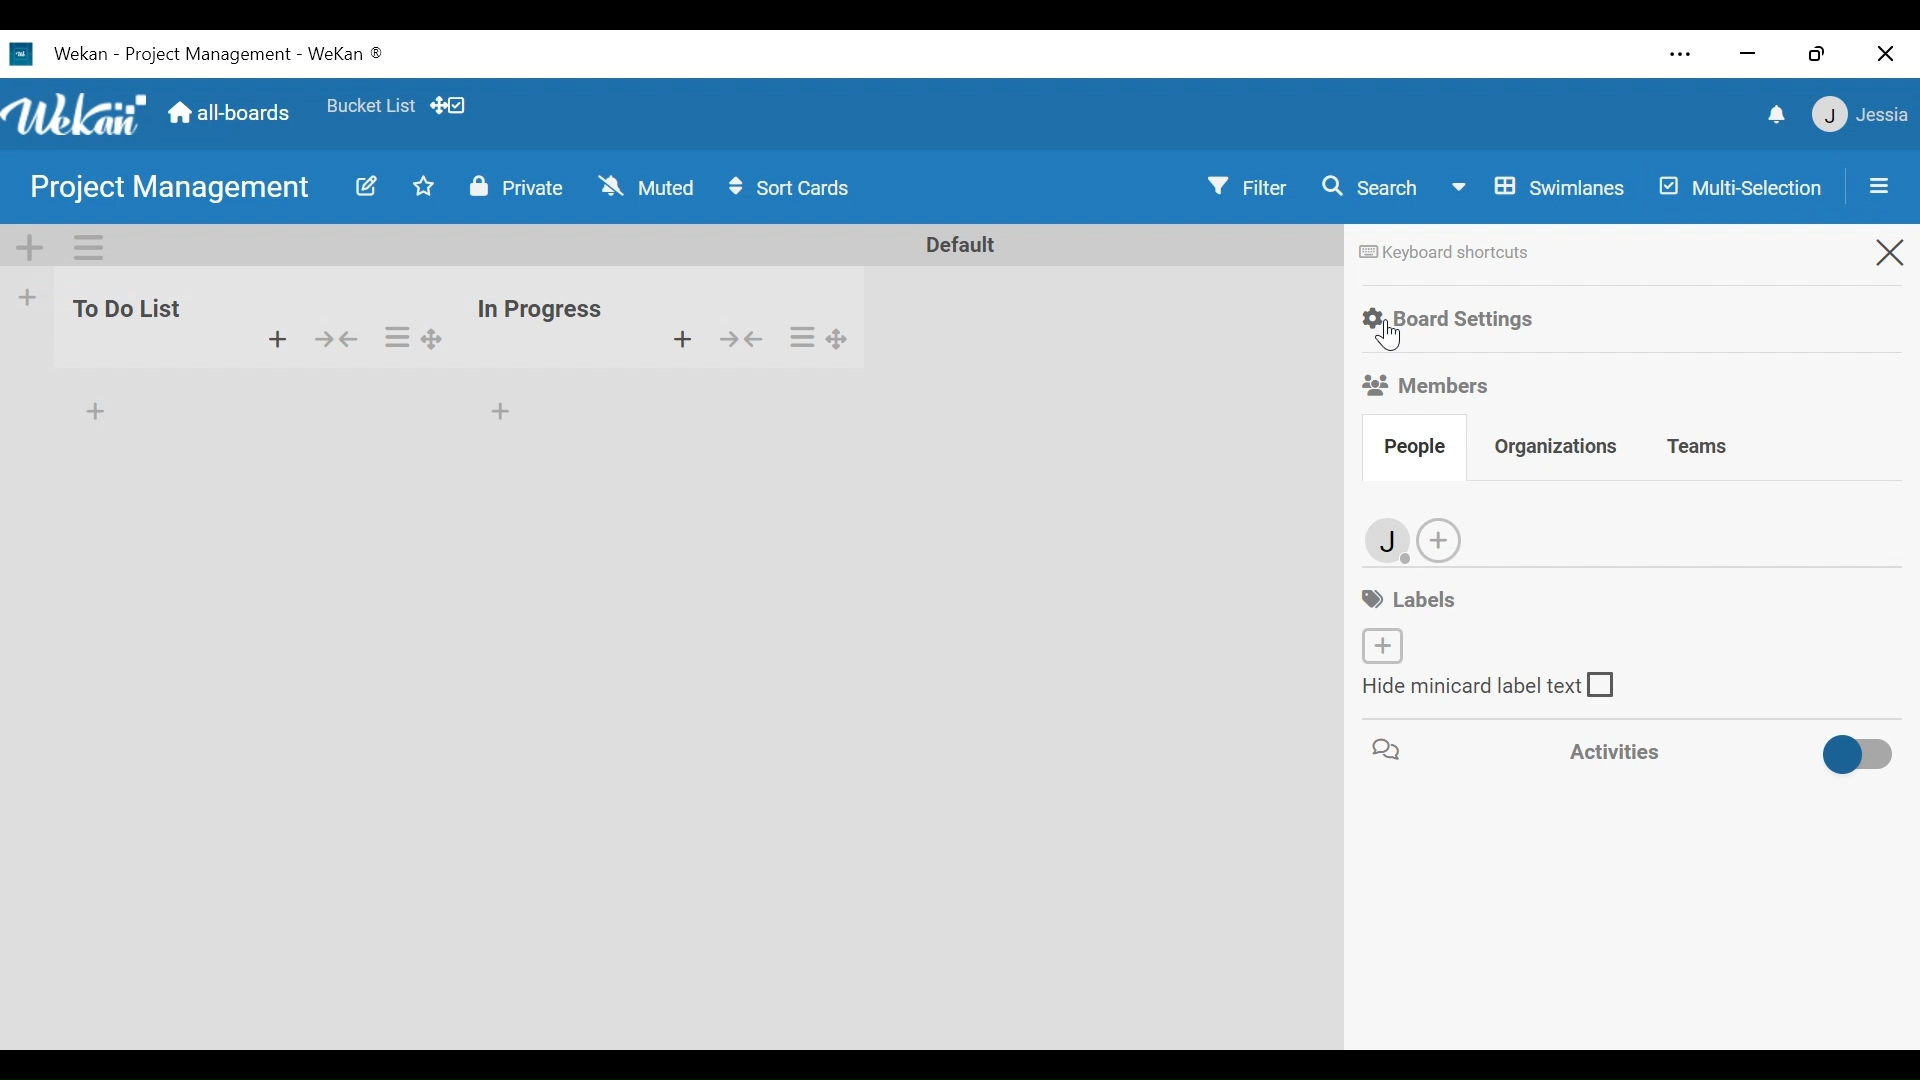 This screenshot has height=1080, width=1920. What do you see at coordinates (29, 296) in the screenshot?
I see `Add list` at bounding box center [29, 296].